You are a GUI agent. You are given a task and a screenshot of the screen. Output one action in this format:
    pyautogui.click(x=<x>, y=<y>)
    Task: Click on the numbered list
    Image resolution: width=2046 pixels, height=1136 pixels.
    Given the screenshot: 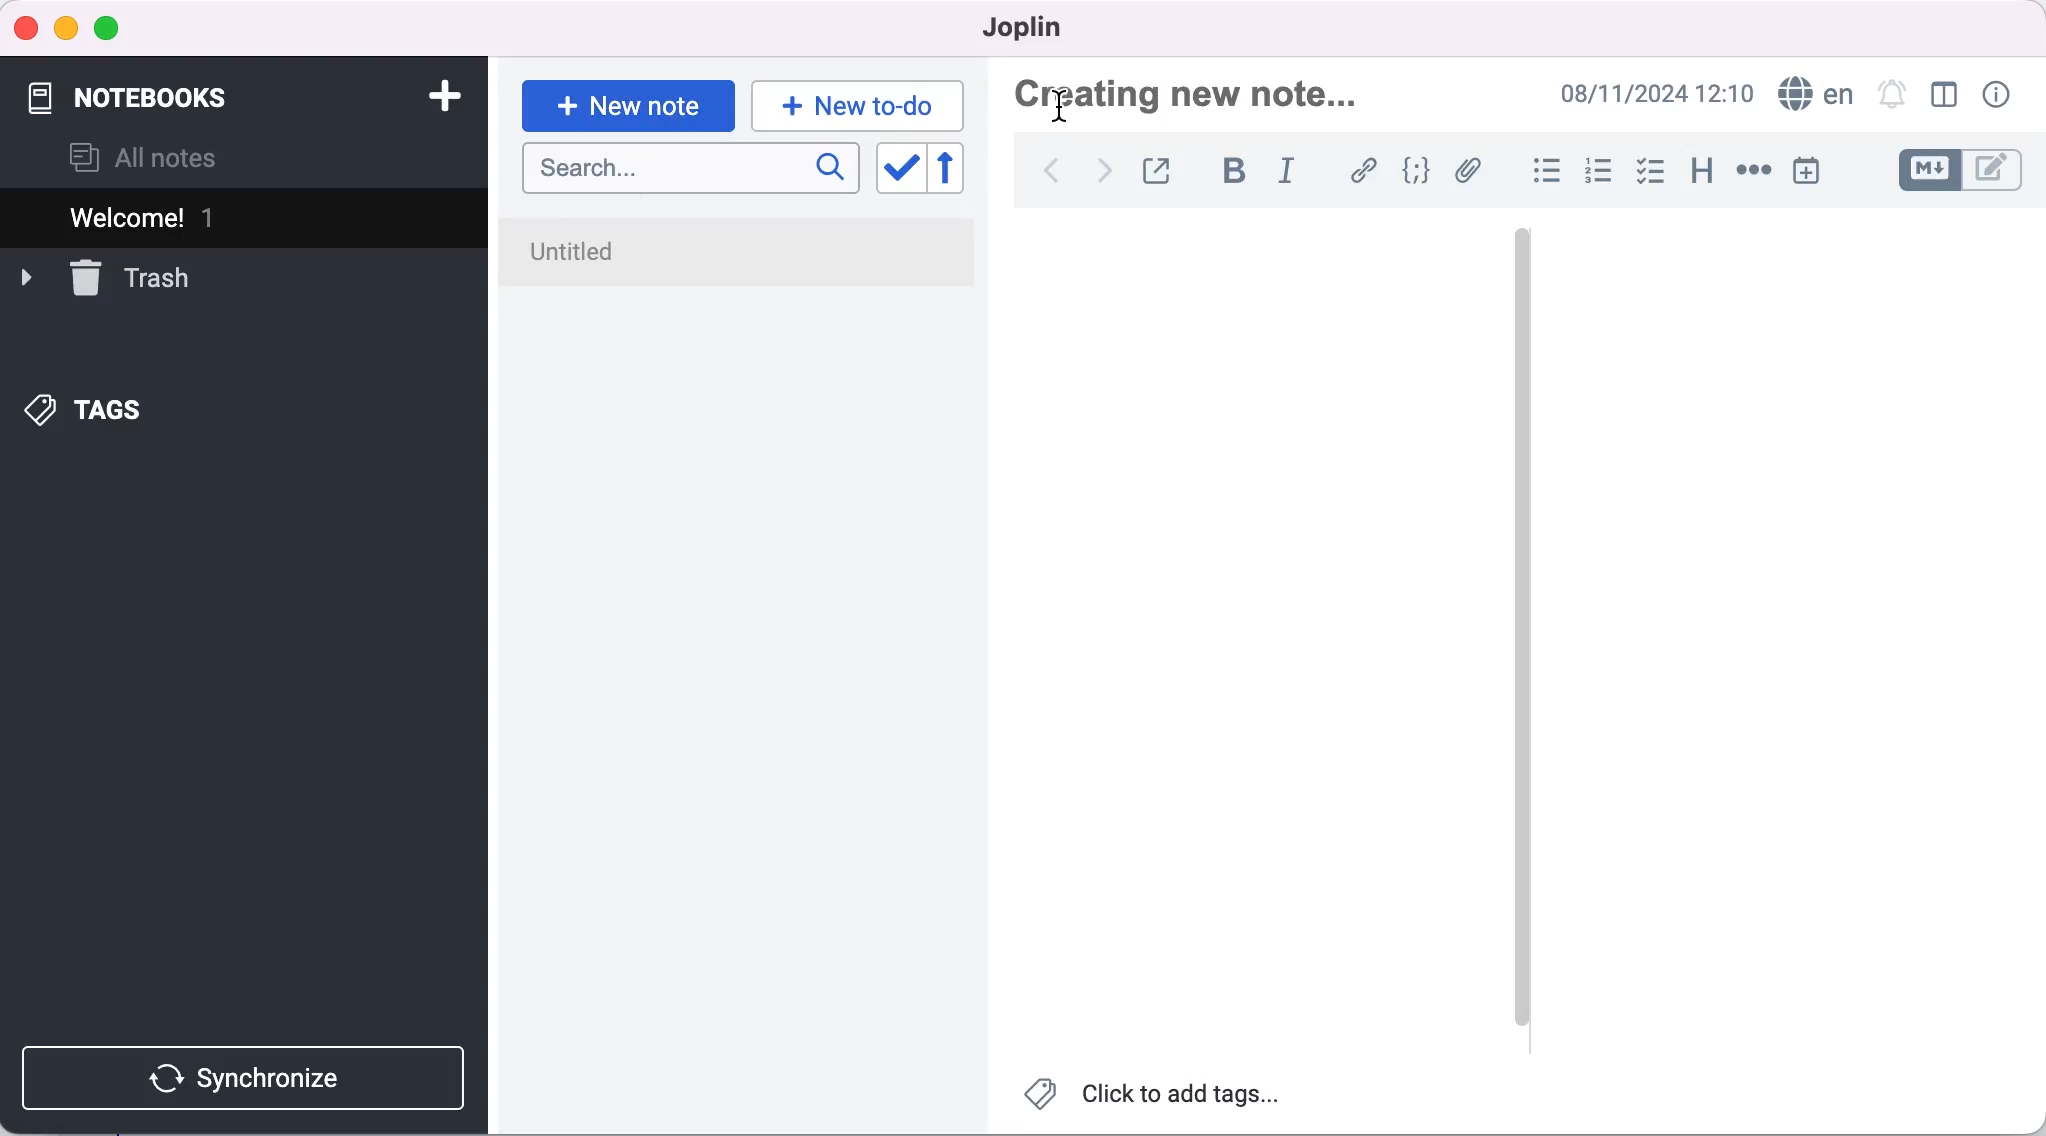 What is the action you would take?
    pyautogui.click(x=1597, y=172)
    